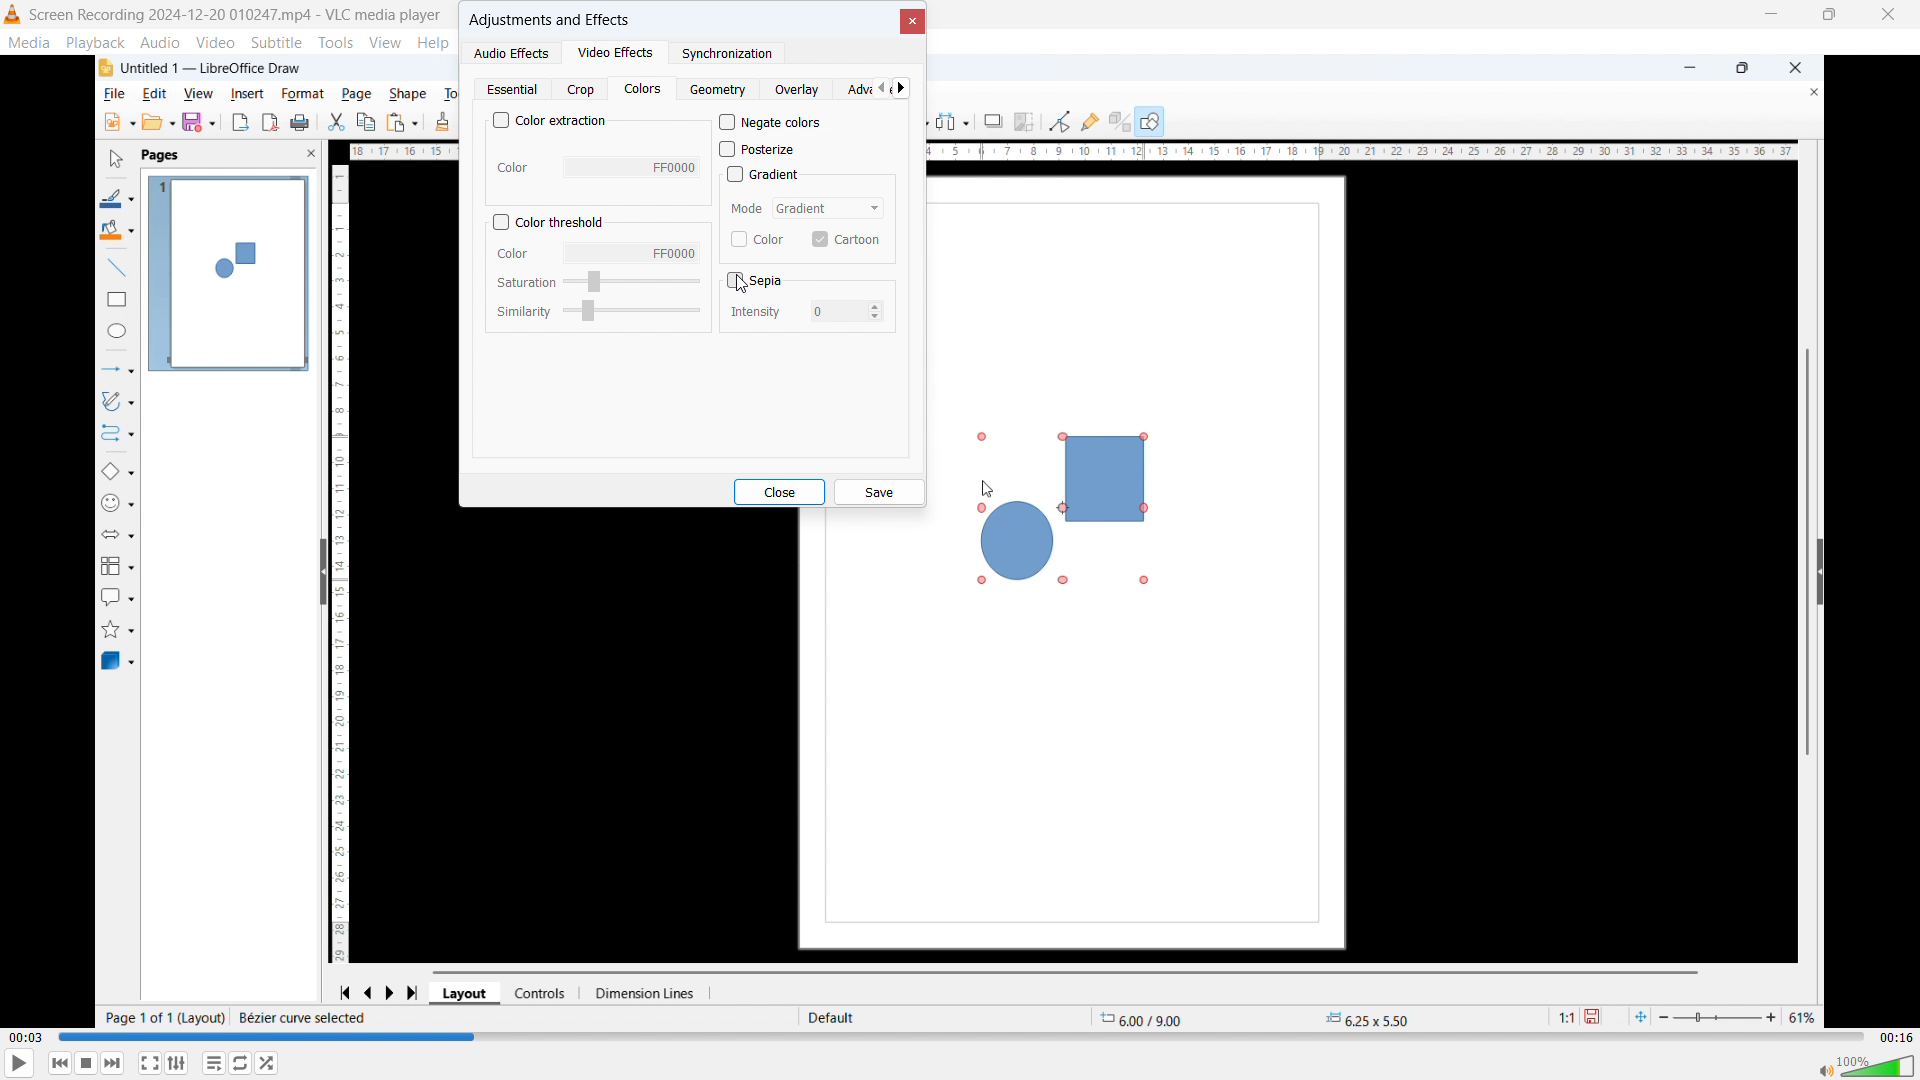 Image resolution: width=1920 pixels, height=1080 pixels. Describe the element at coordinates (830, 208) in the screenshot. I see `Select mode ` at that location.